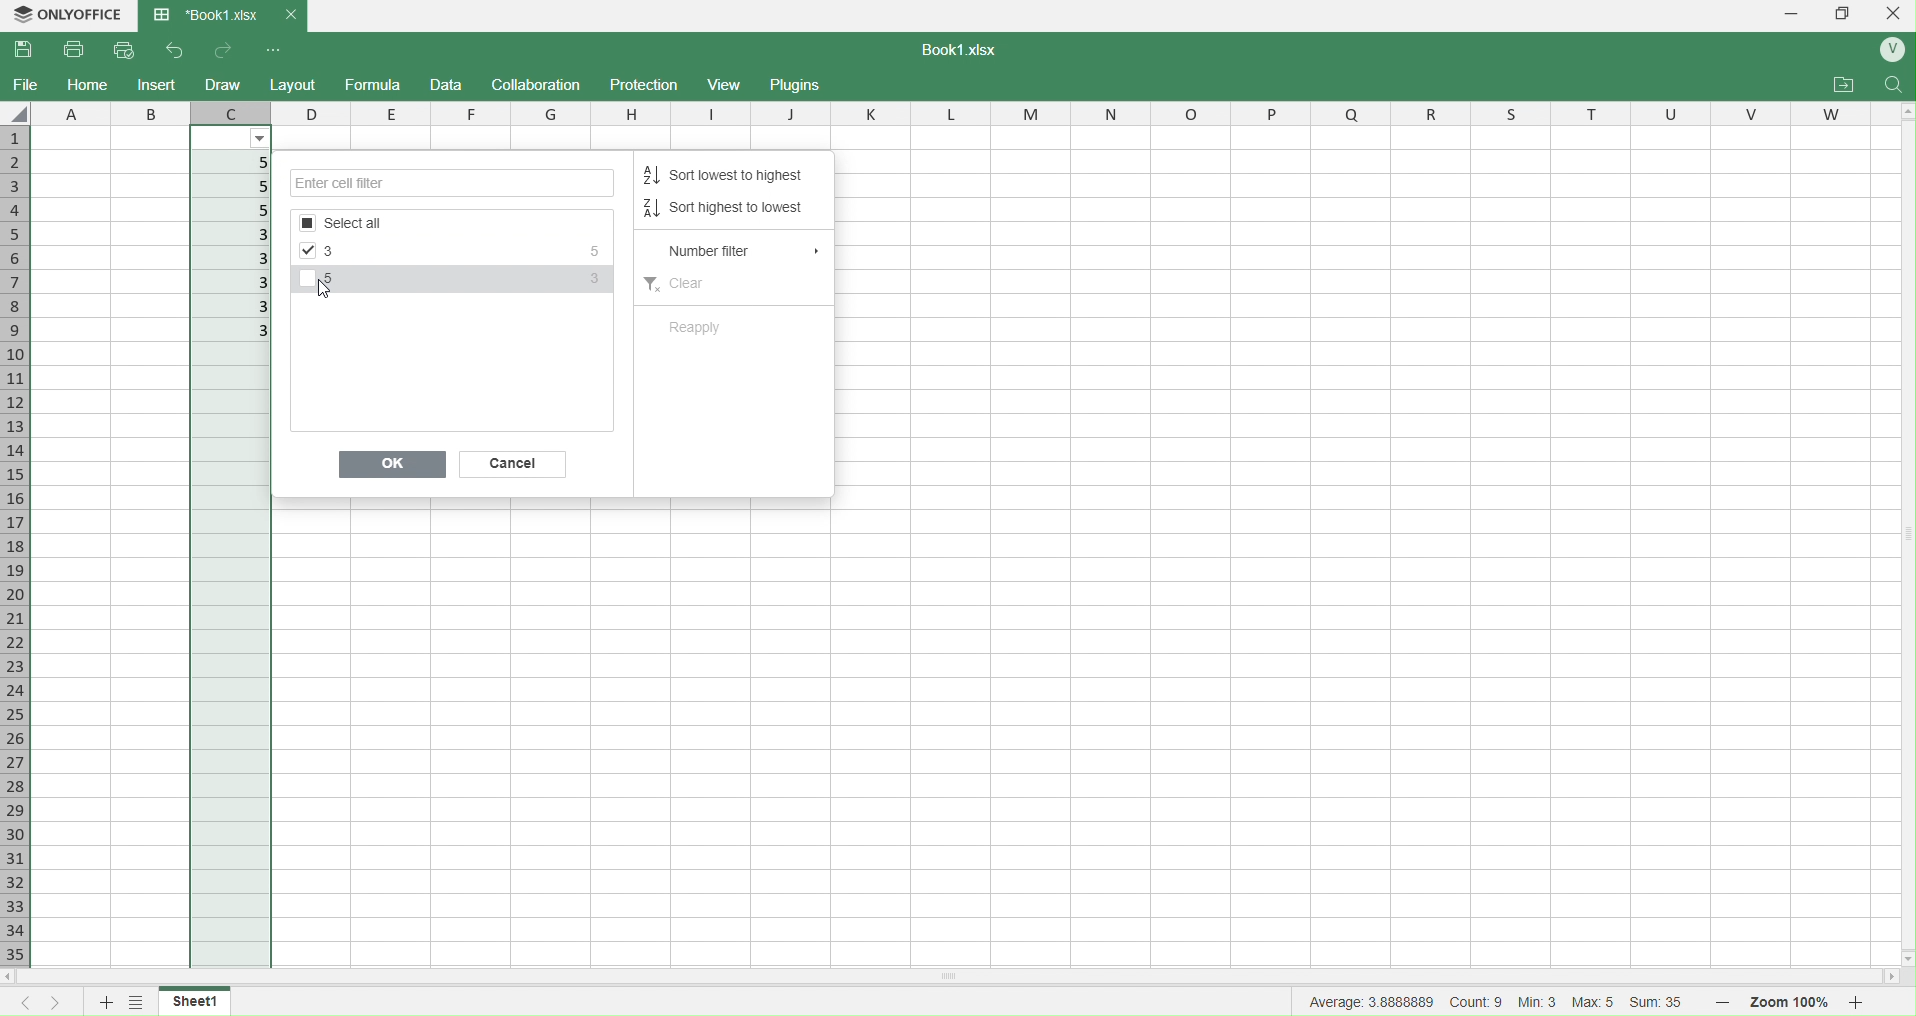 Image resolution: width=1916 pixels, height=1016 pixels. Describe the element at coordinates (455, 184) in the screenshot. I see `Enter Cell Filter` at that location.